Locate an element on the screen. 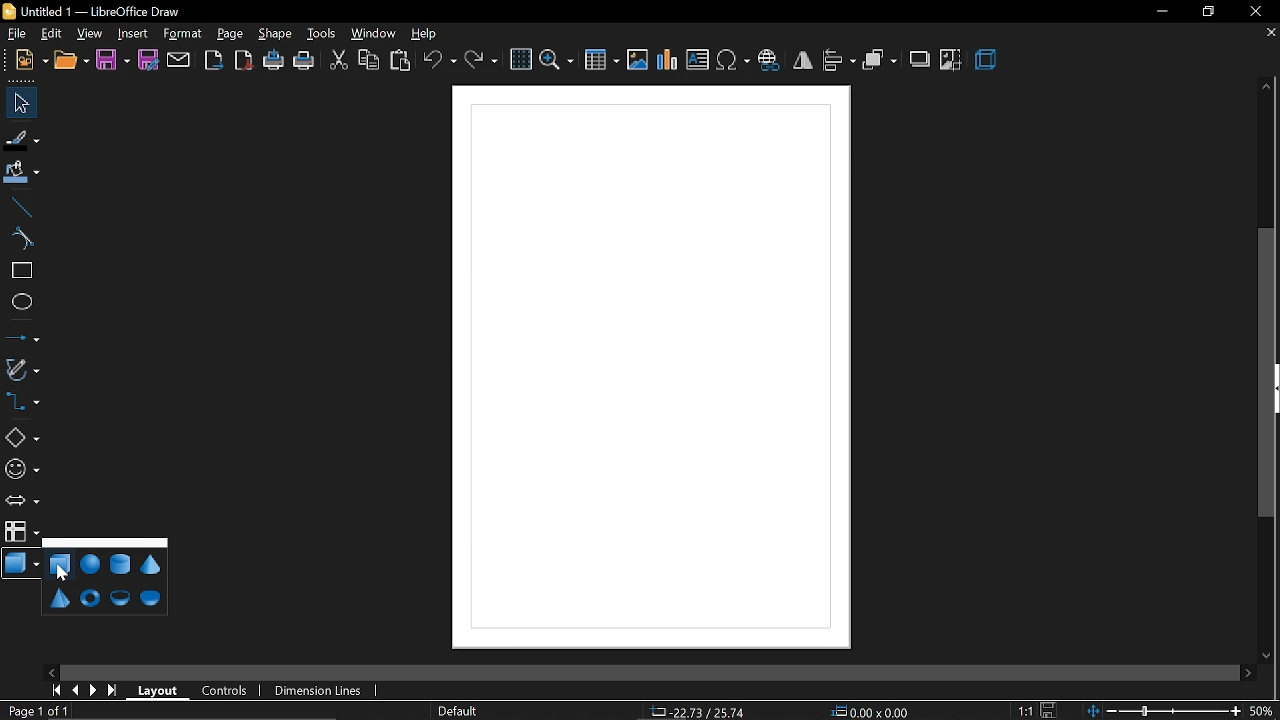 Image resolution: width=1280 pixels, height=720 pixels. close tab is located at coordinates (1270, 35).